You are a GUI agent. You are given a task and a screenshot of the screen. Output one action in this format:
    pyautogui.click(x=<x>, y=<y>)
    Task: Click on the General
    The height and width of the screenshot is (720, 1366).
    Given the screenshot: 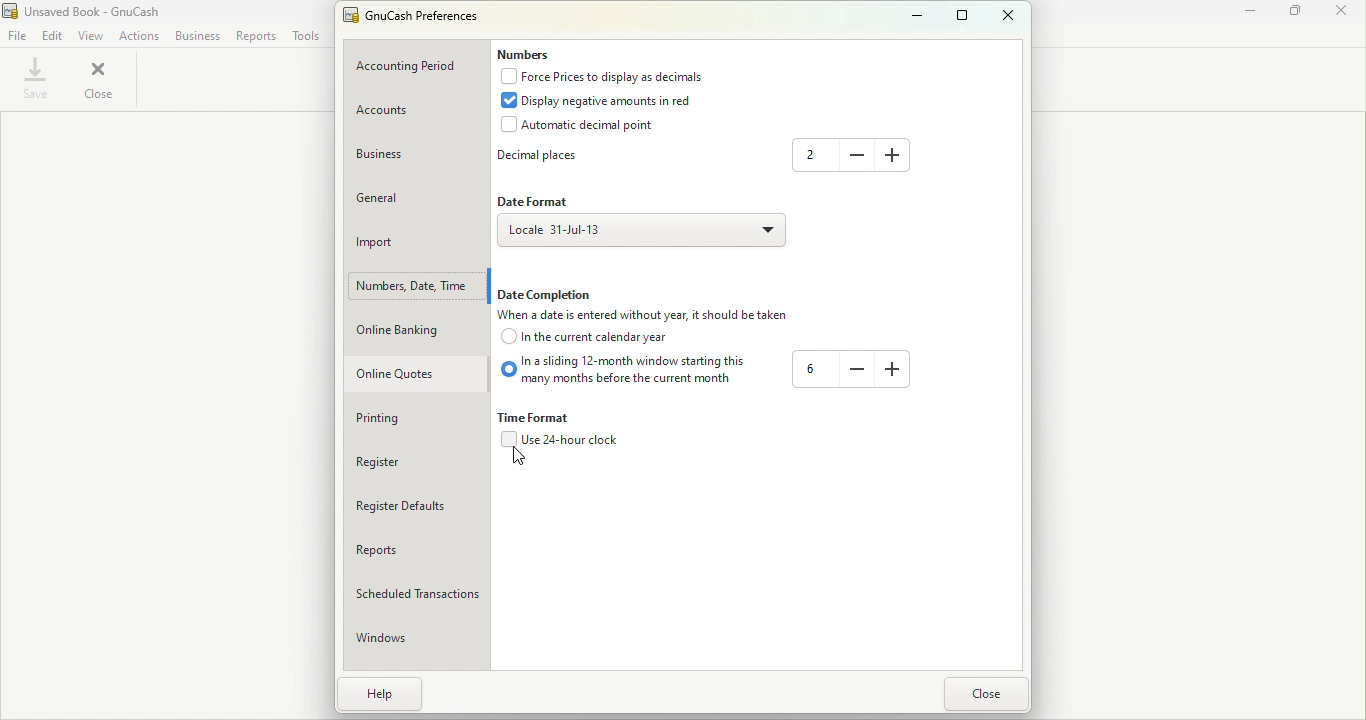 What is the action you would take?
    pyautogui.click(x=418, y=193)
    